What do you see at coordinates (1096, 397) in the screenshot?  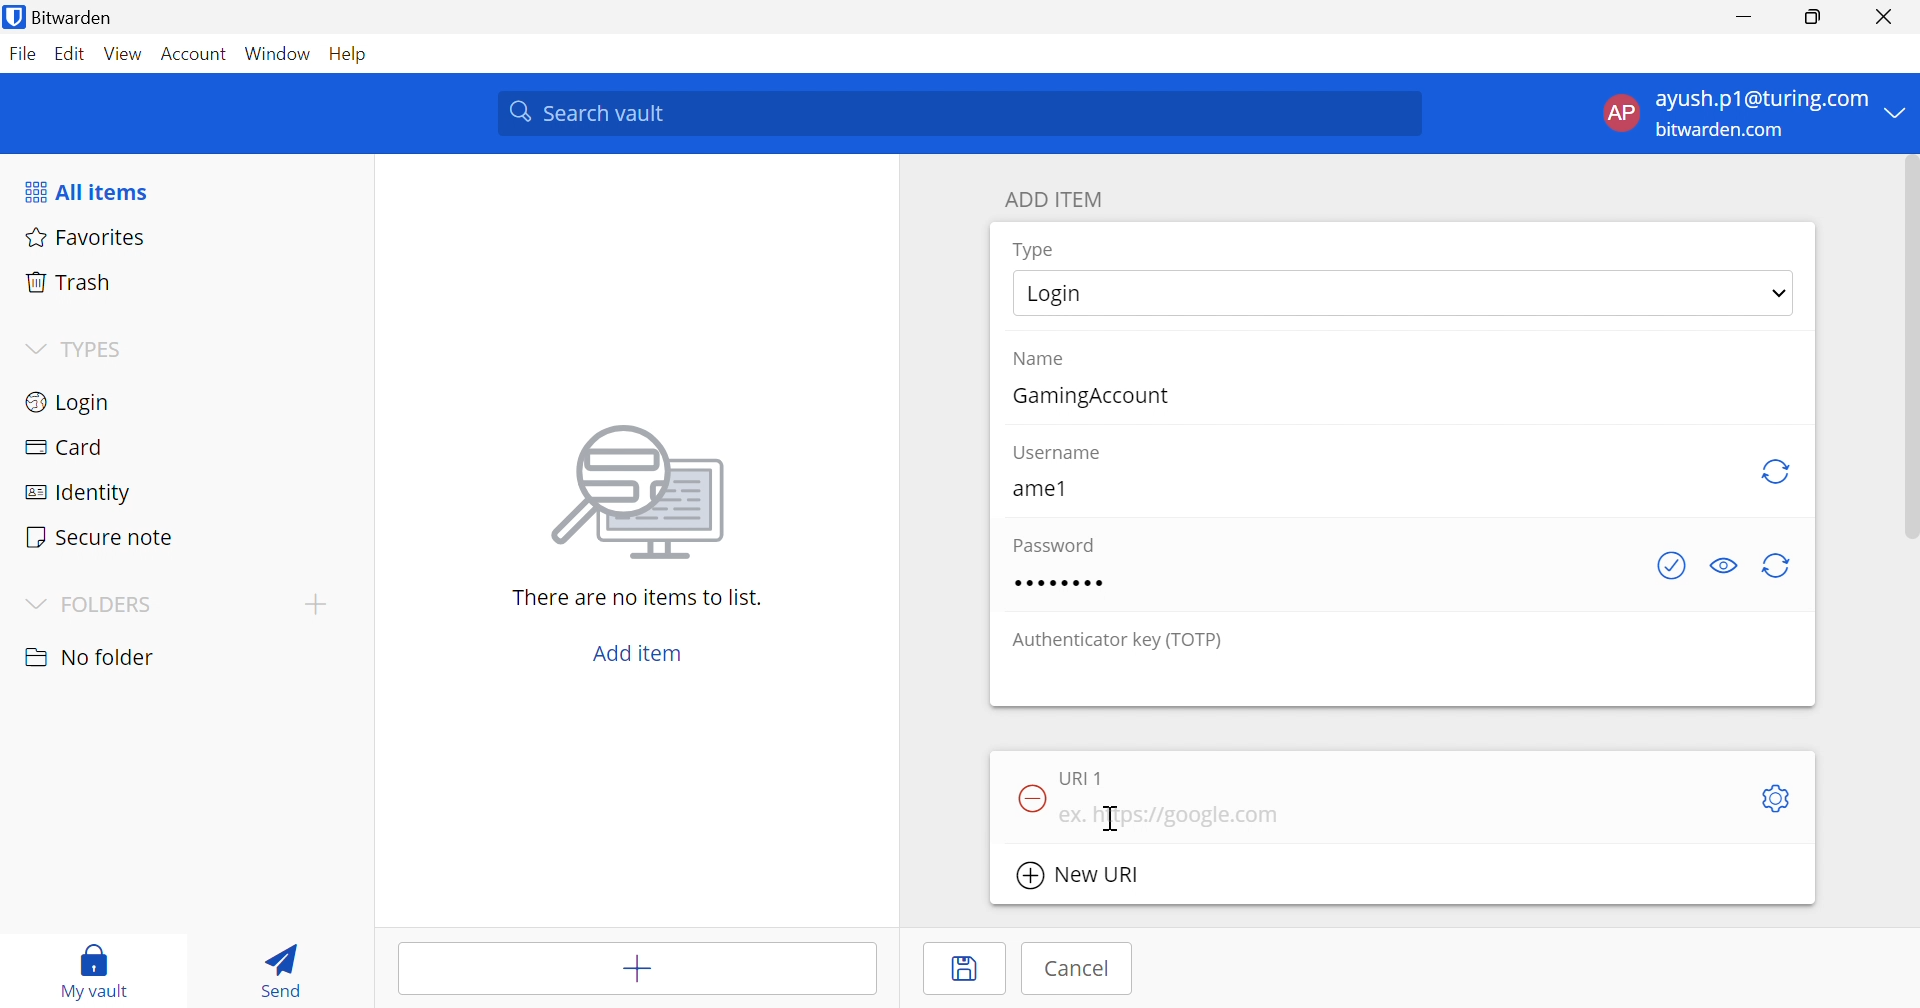 I see `GamingAccount` at bounding box center [1096, 397].